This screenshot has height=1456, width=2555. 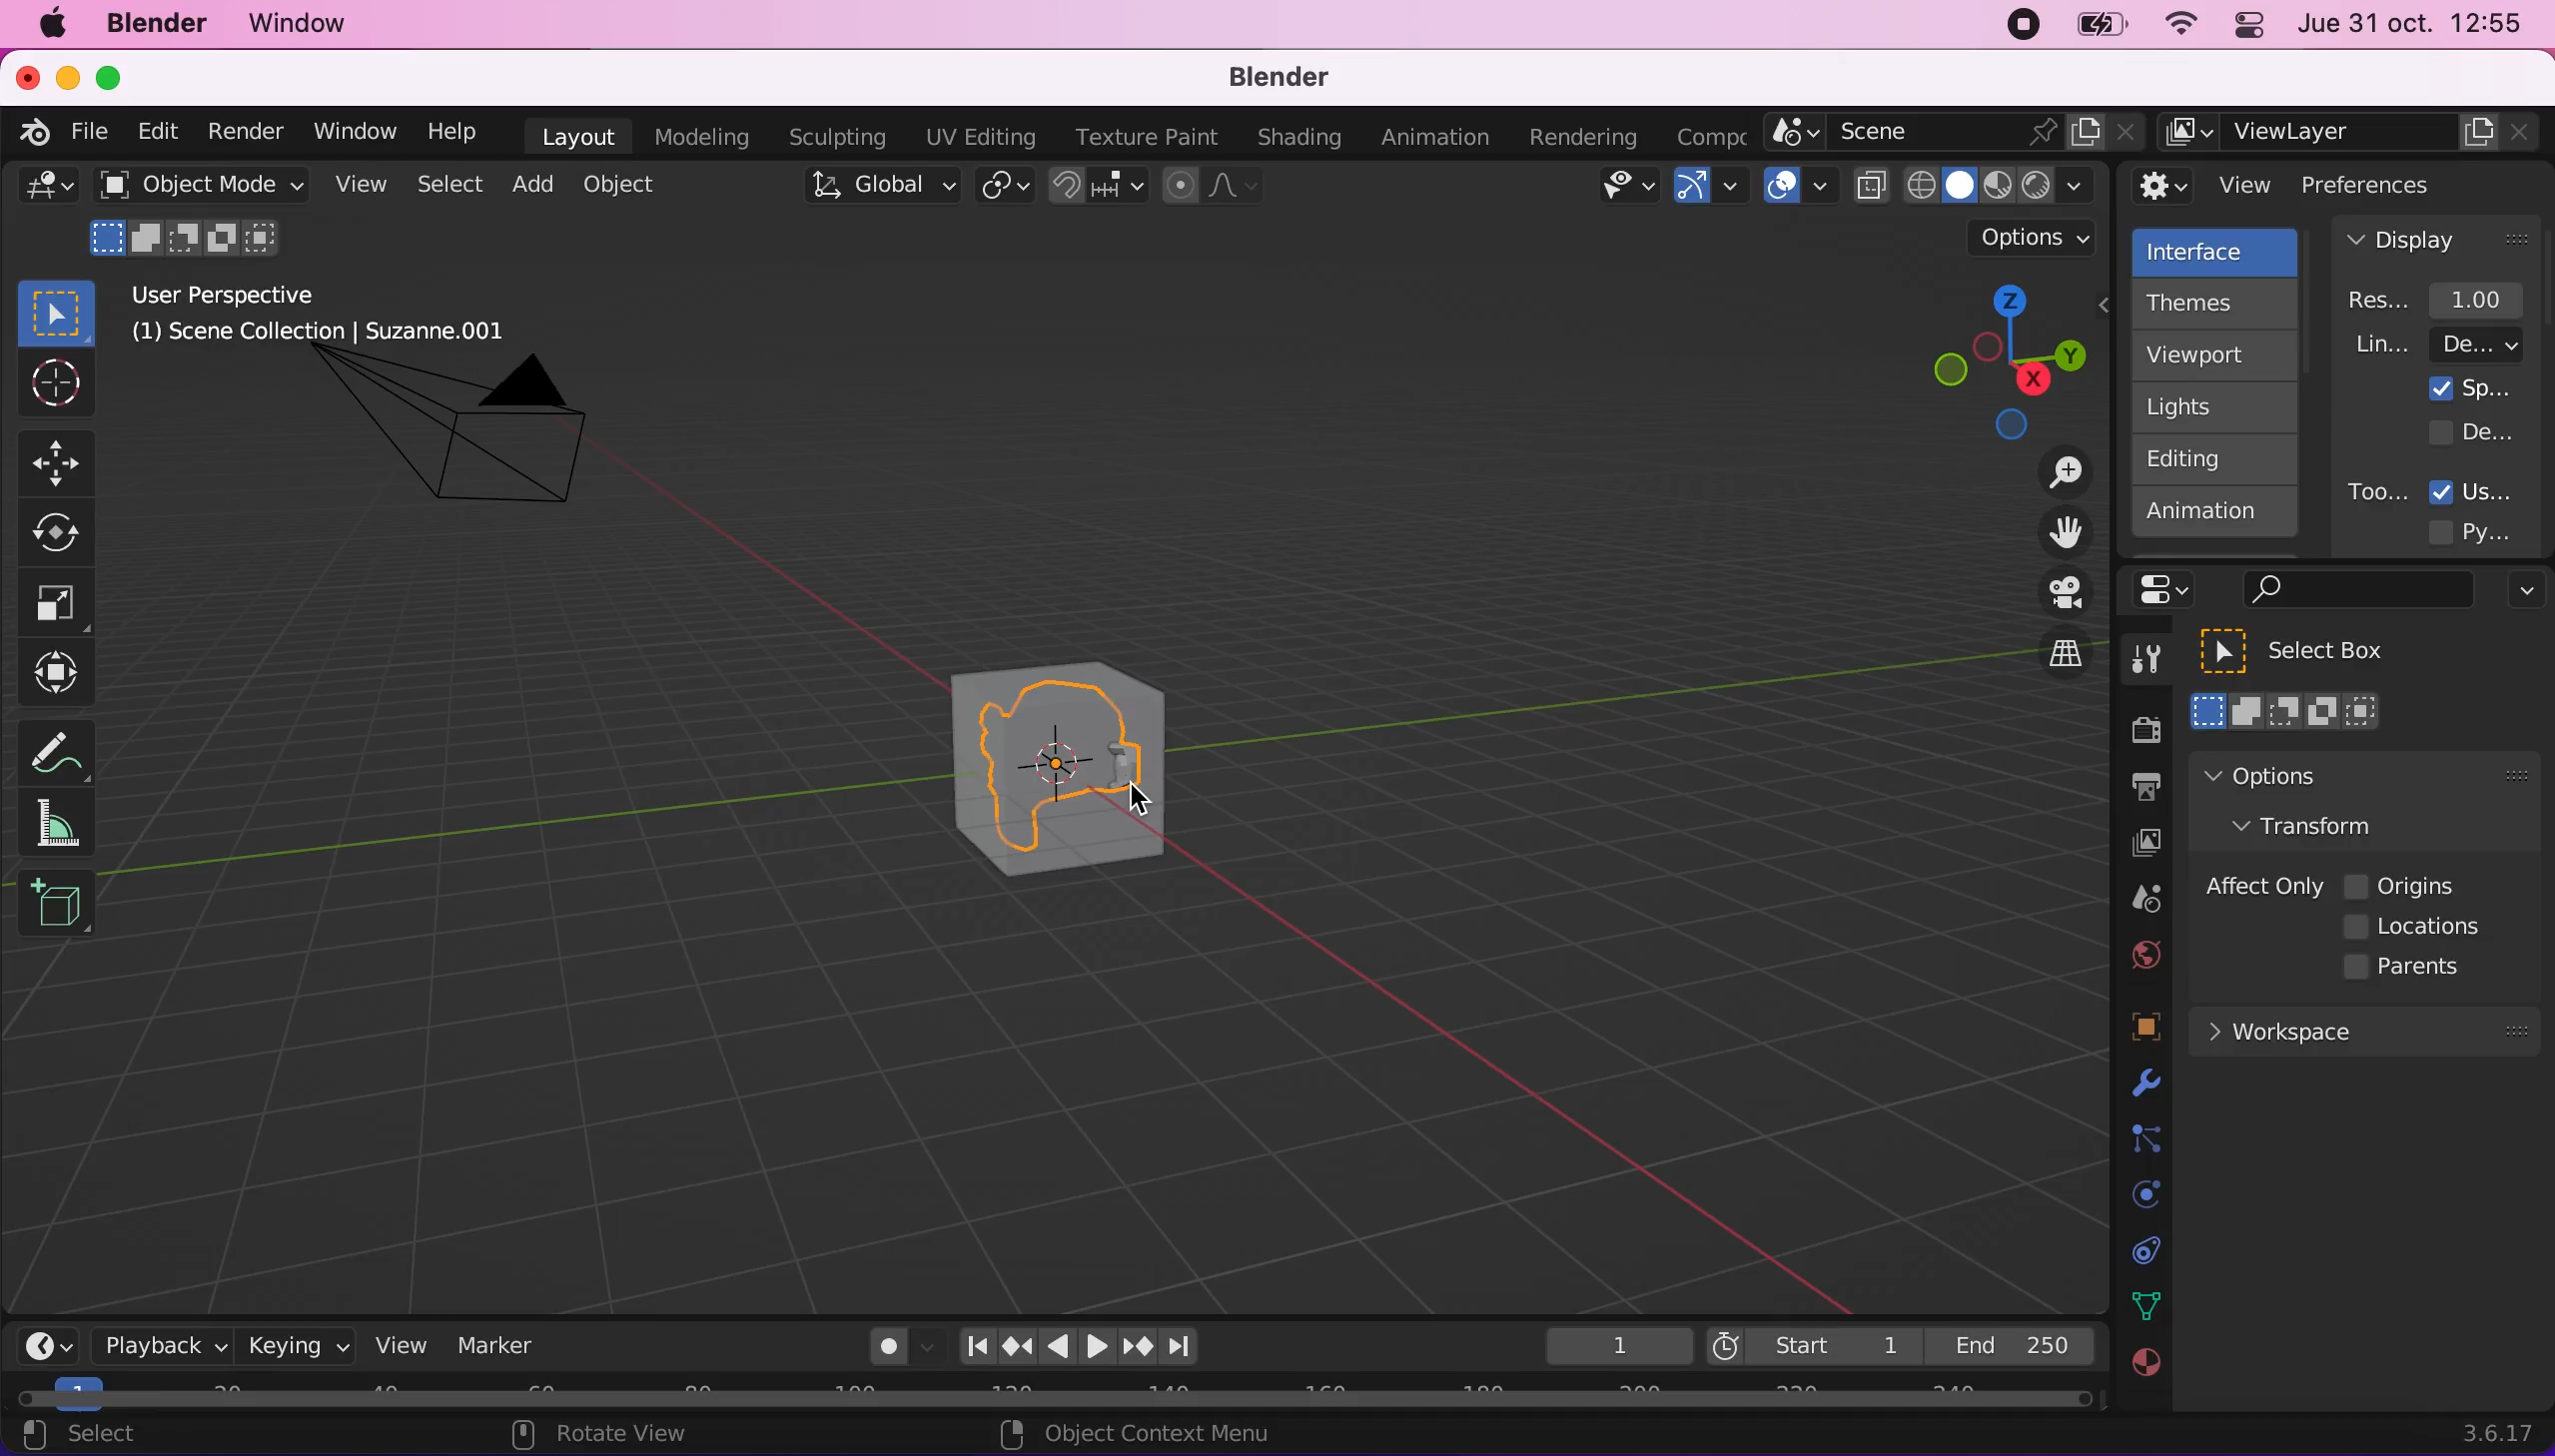 What do you see at coordinates (2175, 29) in the screenshot?
I see `wifi` at bounding box center [2175, 29].